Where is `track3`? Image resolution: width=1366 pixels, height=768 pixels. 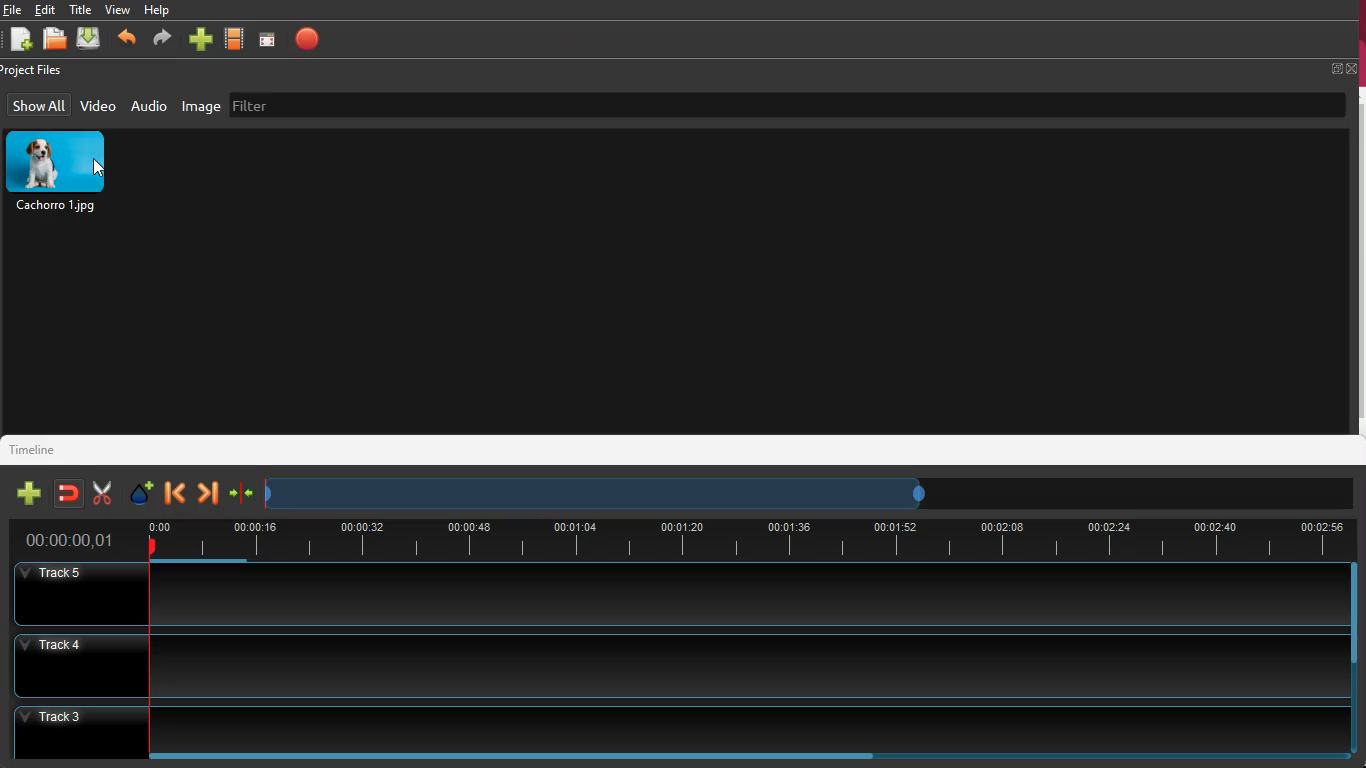
track3 is located at coordinates (668, 727).